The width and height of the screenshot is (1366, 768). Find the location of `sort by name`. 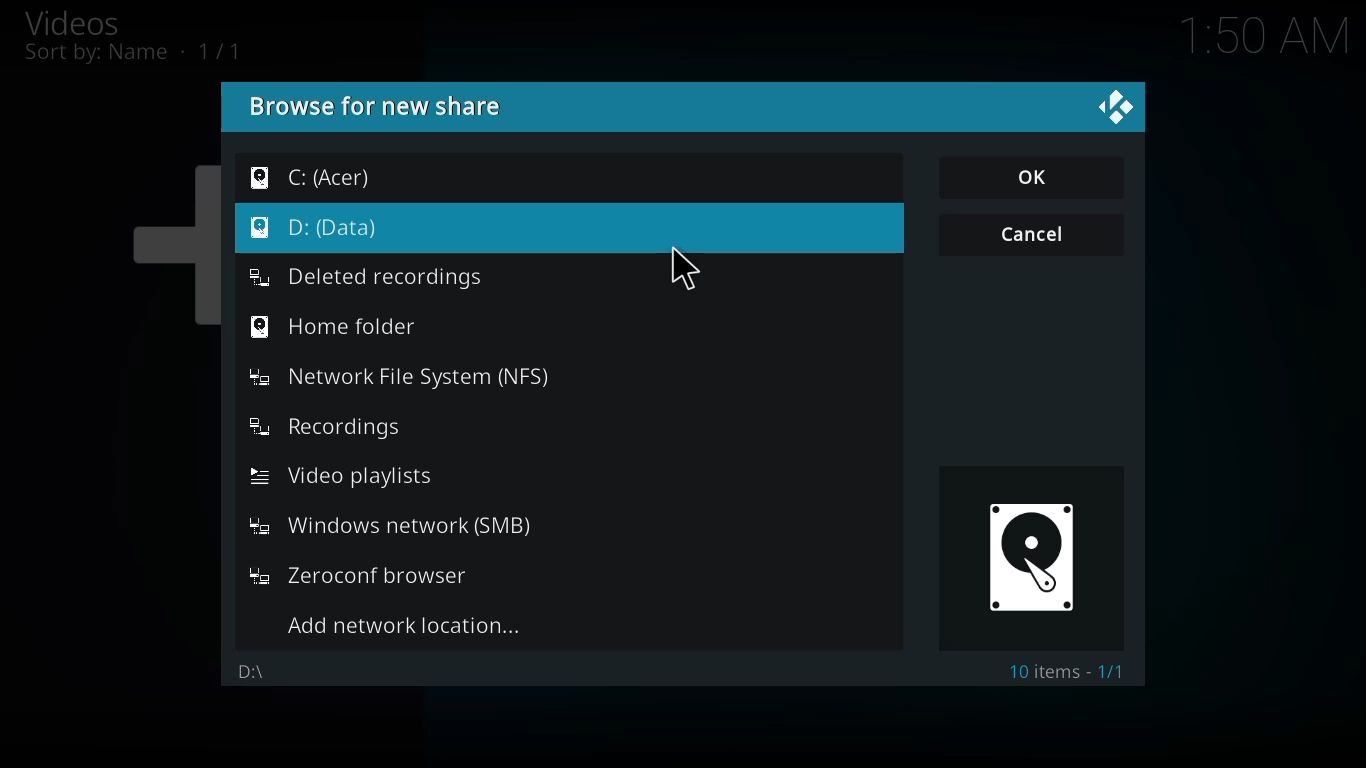

sort by name is located at coordinates (133, 56).